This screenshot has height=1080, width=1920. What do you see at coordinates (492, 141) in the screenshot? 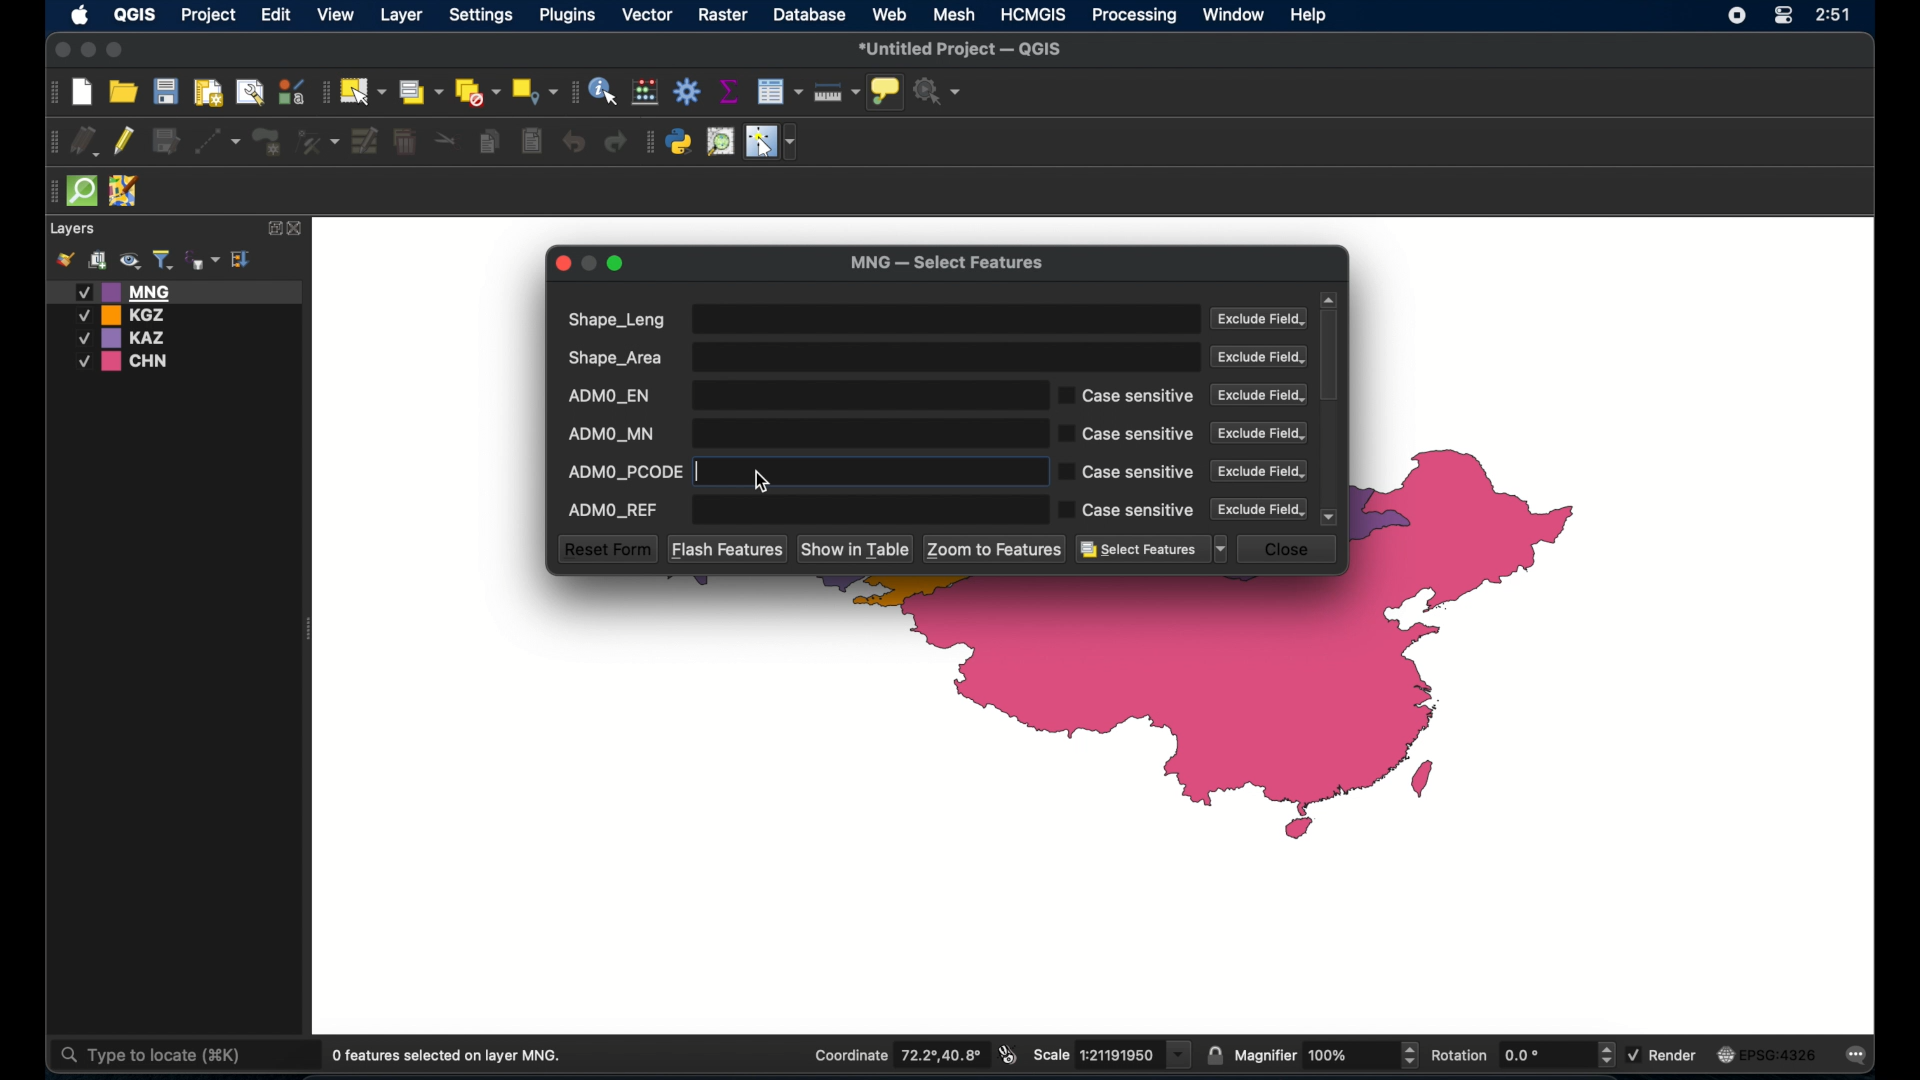
I see `copy` at bounding box center [492, 141].